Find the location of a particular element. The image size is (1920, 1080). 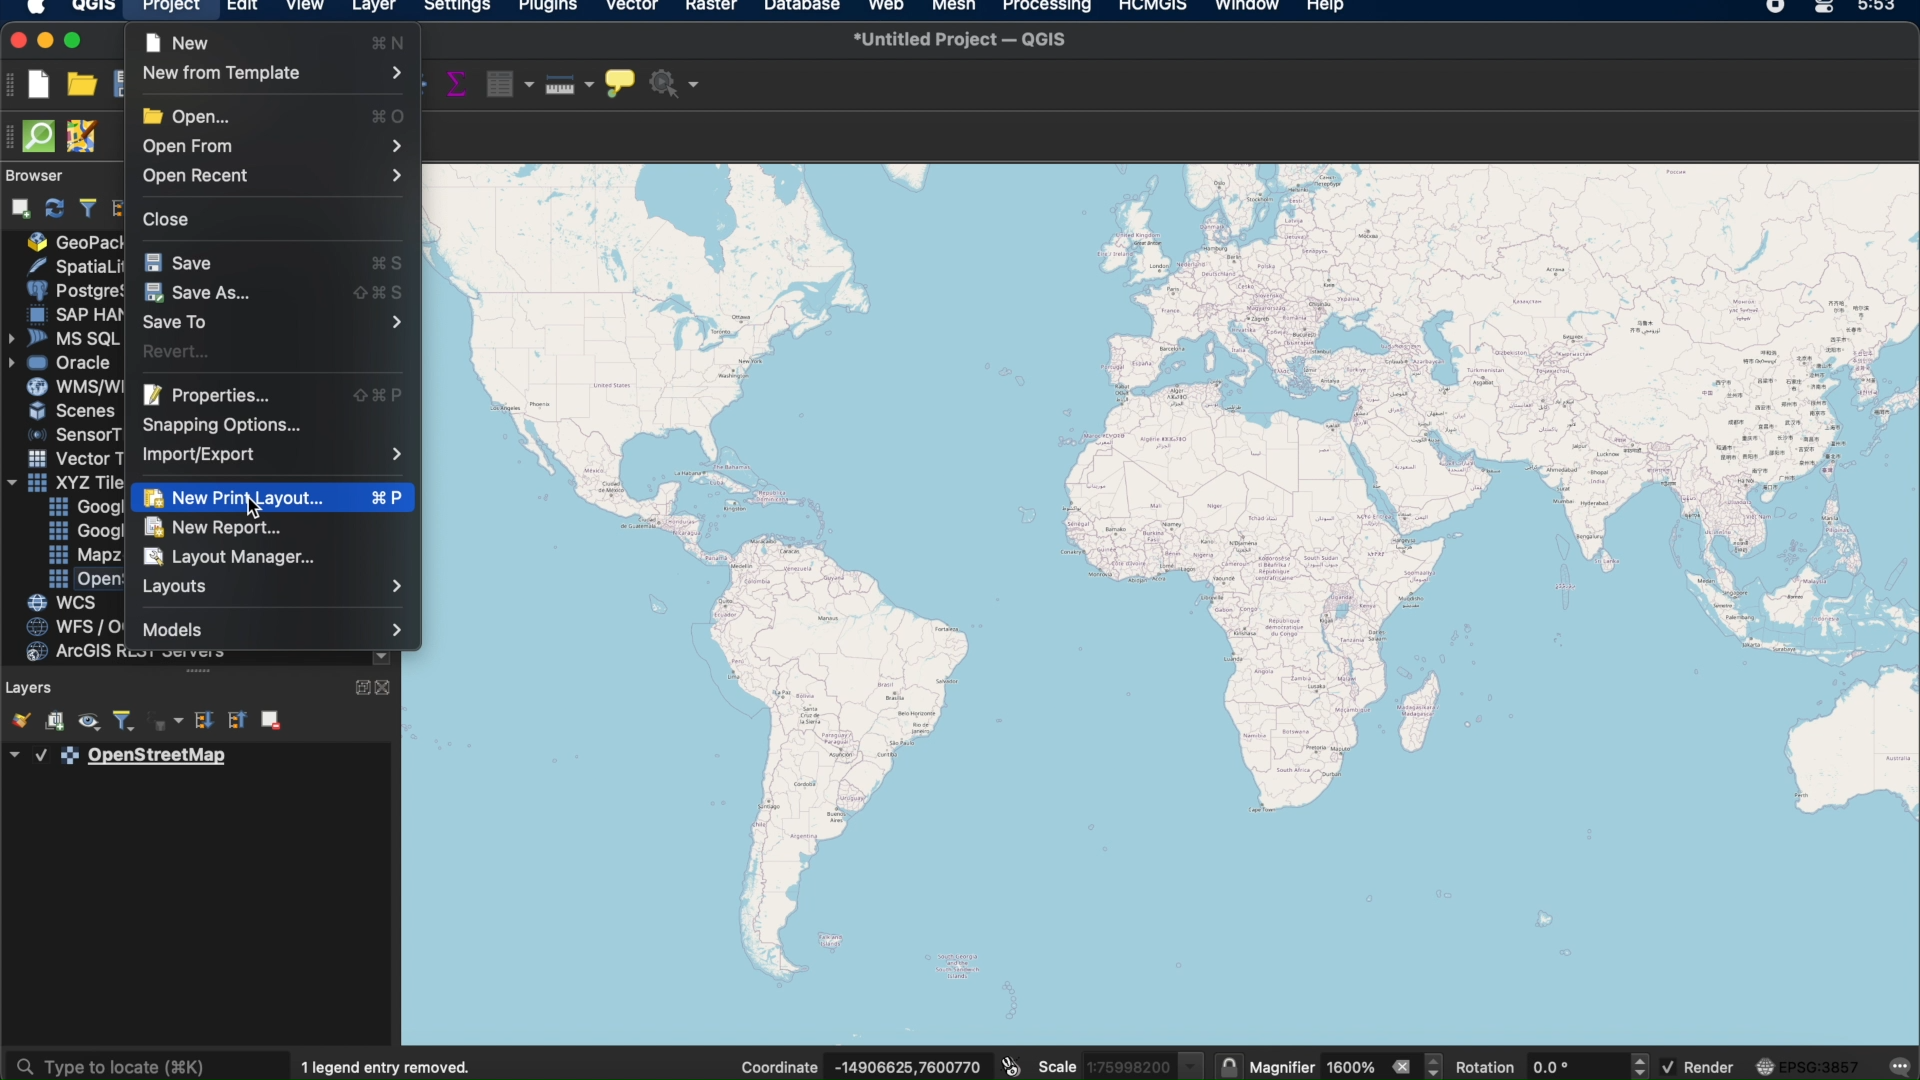

plugins is located at coordinates (548, 8).